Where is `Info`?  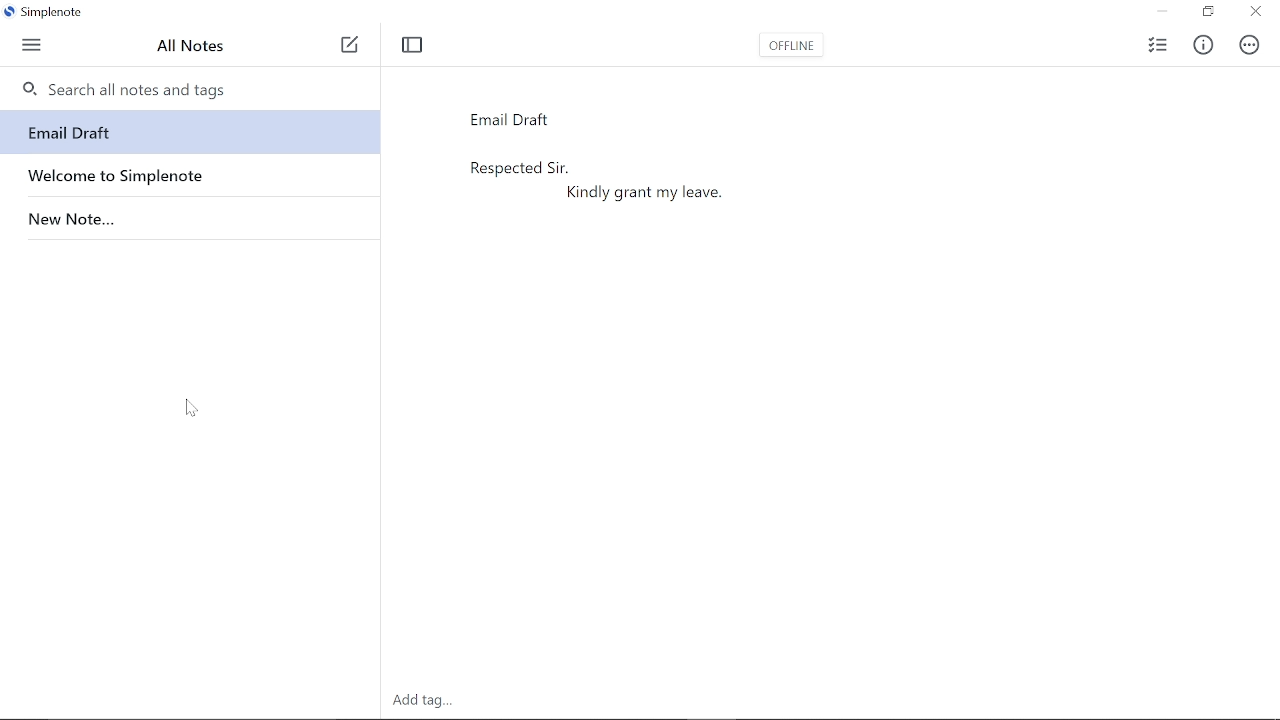 Info is located at coordinates (1202, 46).